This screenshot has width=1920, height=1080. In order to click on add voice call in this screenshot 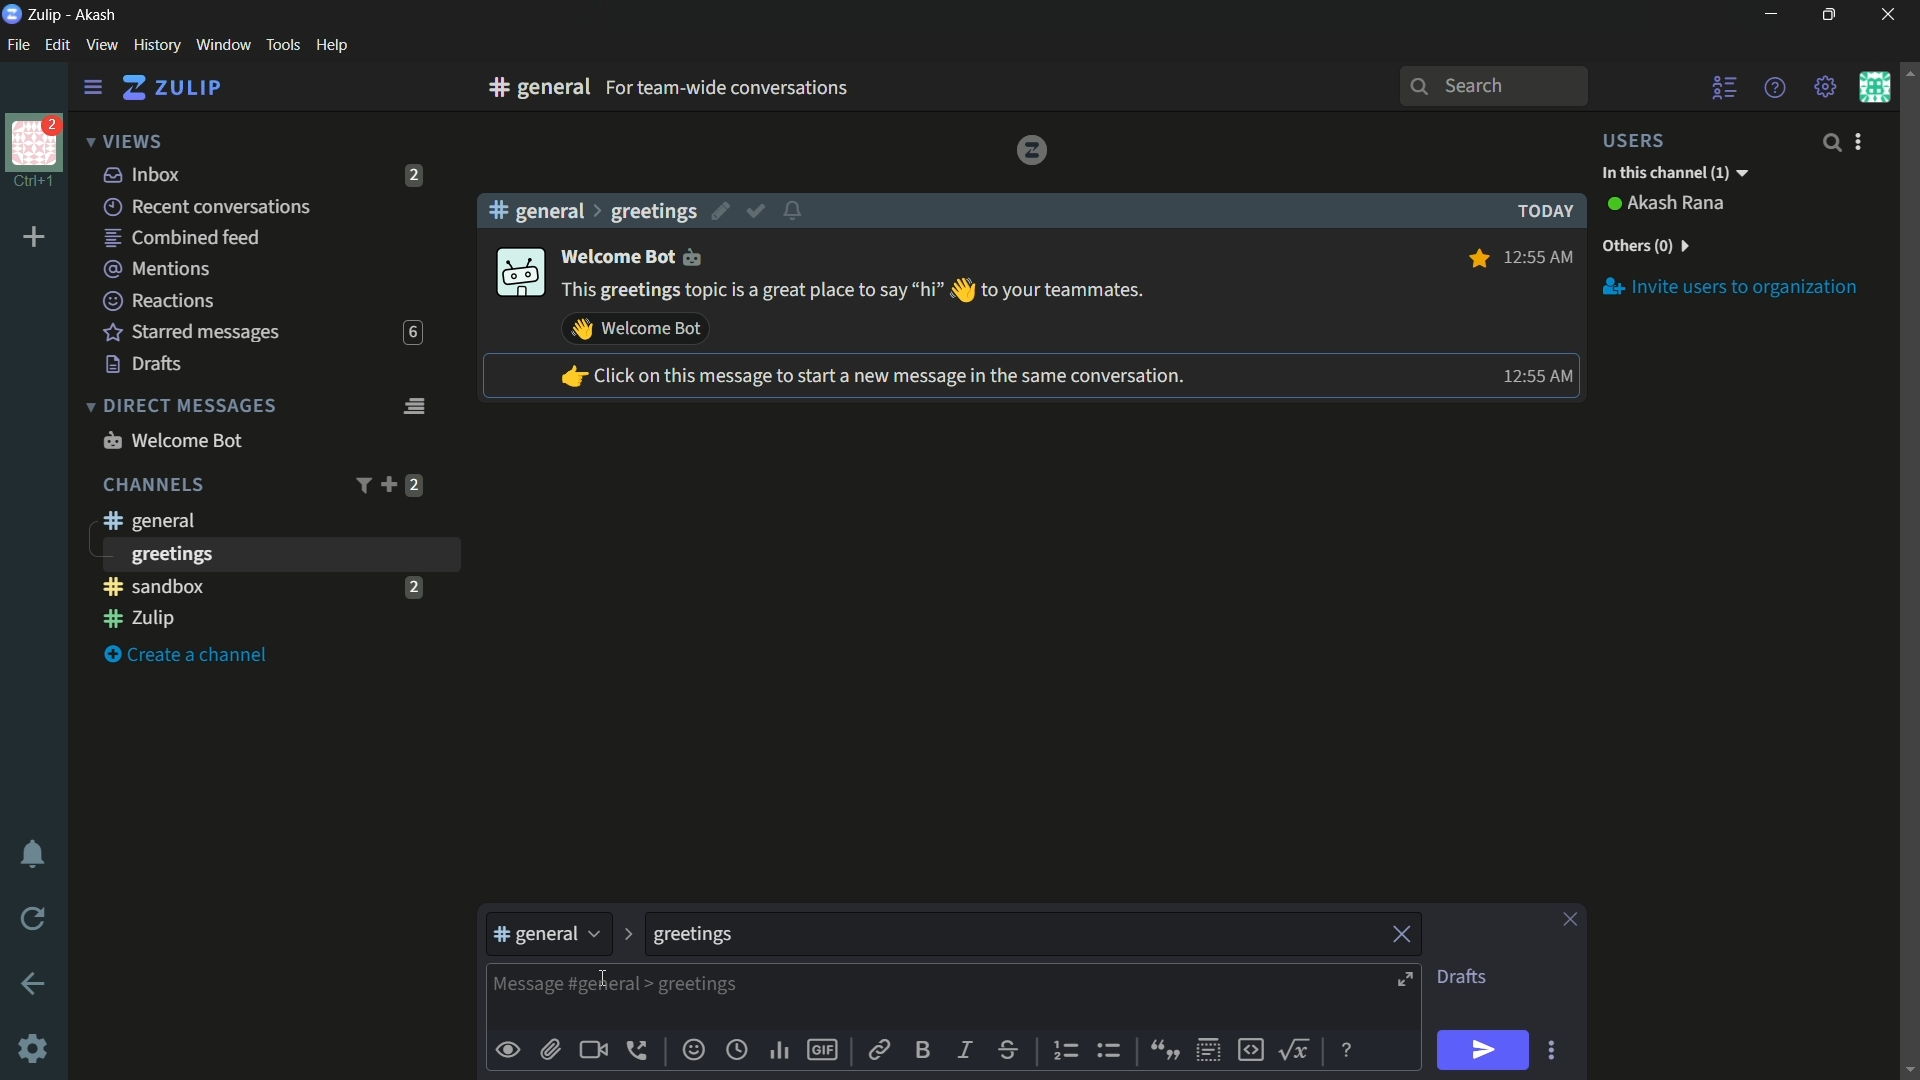, I will do `click(641, 1050)`.